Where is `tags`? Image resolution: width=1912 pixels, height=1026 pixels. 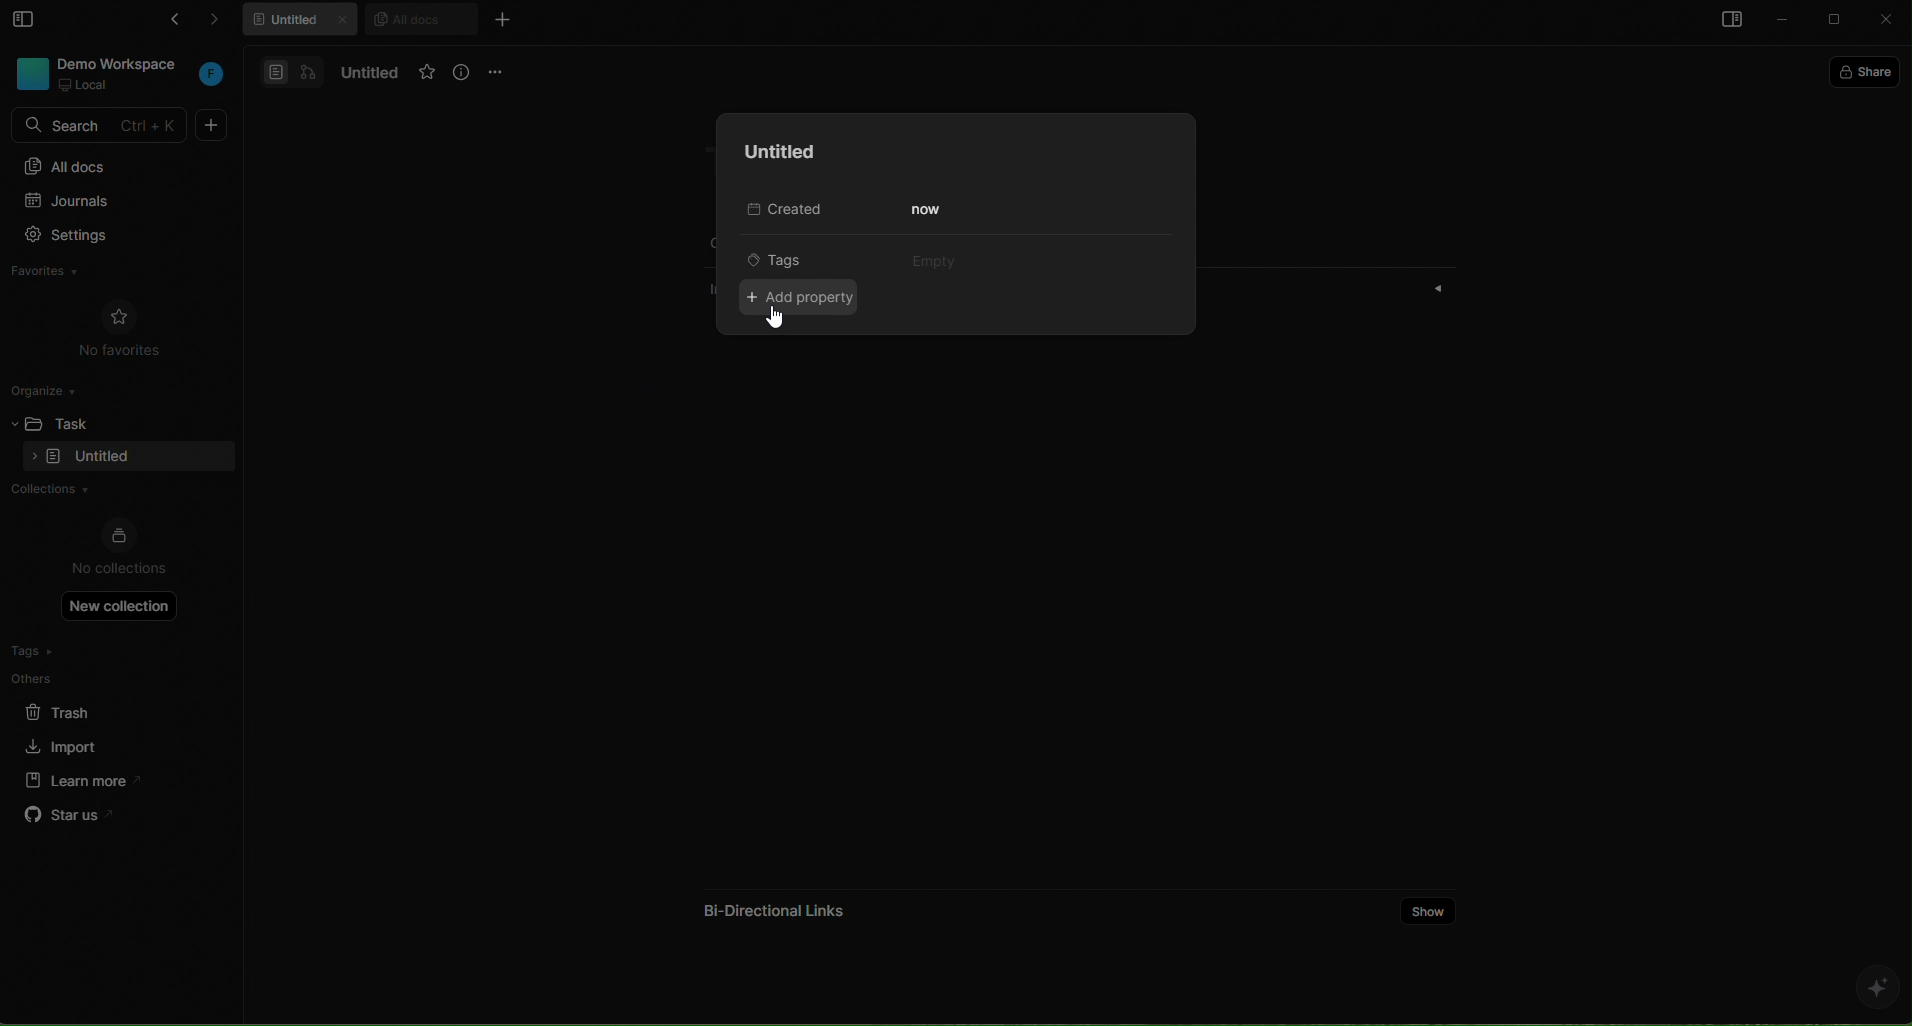
tags is located at coordinates (73, 651).